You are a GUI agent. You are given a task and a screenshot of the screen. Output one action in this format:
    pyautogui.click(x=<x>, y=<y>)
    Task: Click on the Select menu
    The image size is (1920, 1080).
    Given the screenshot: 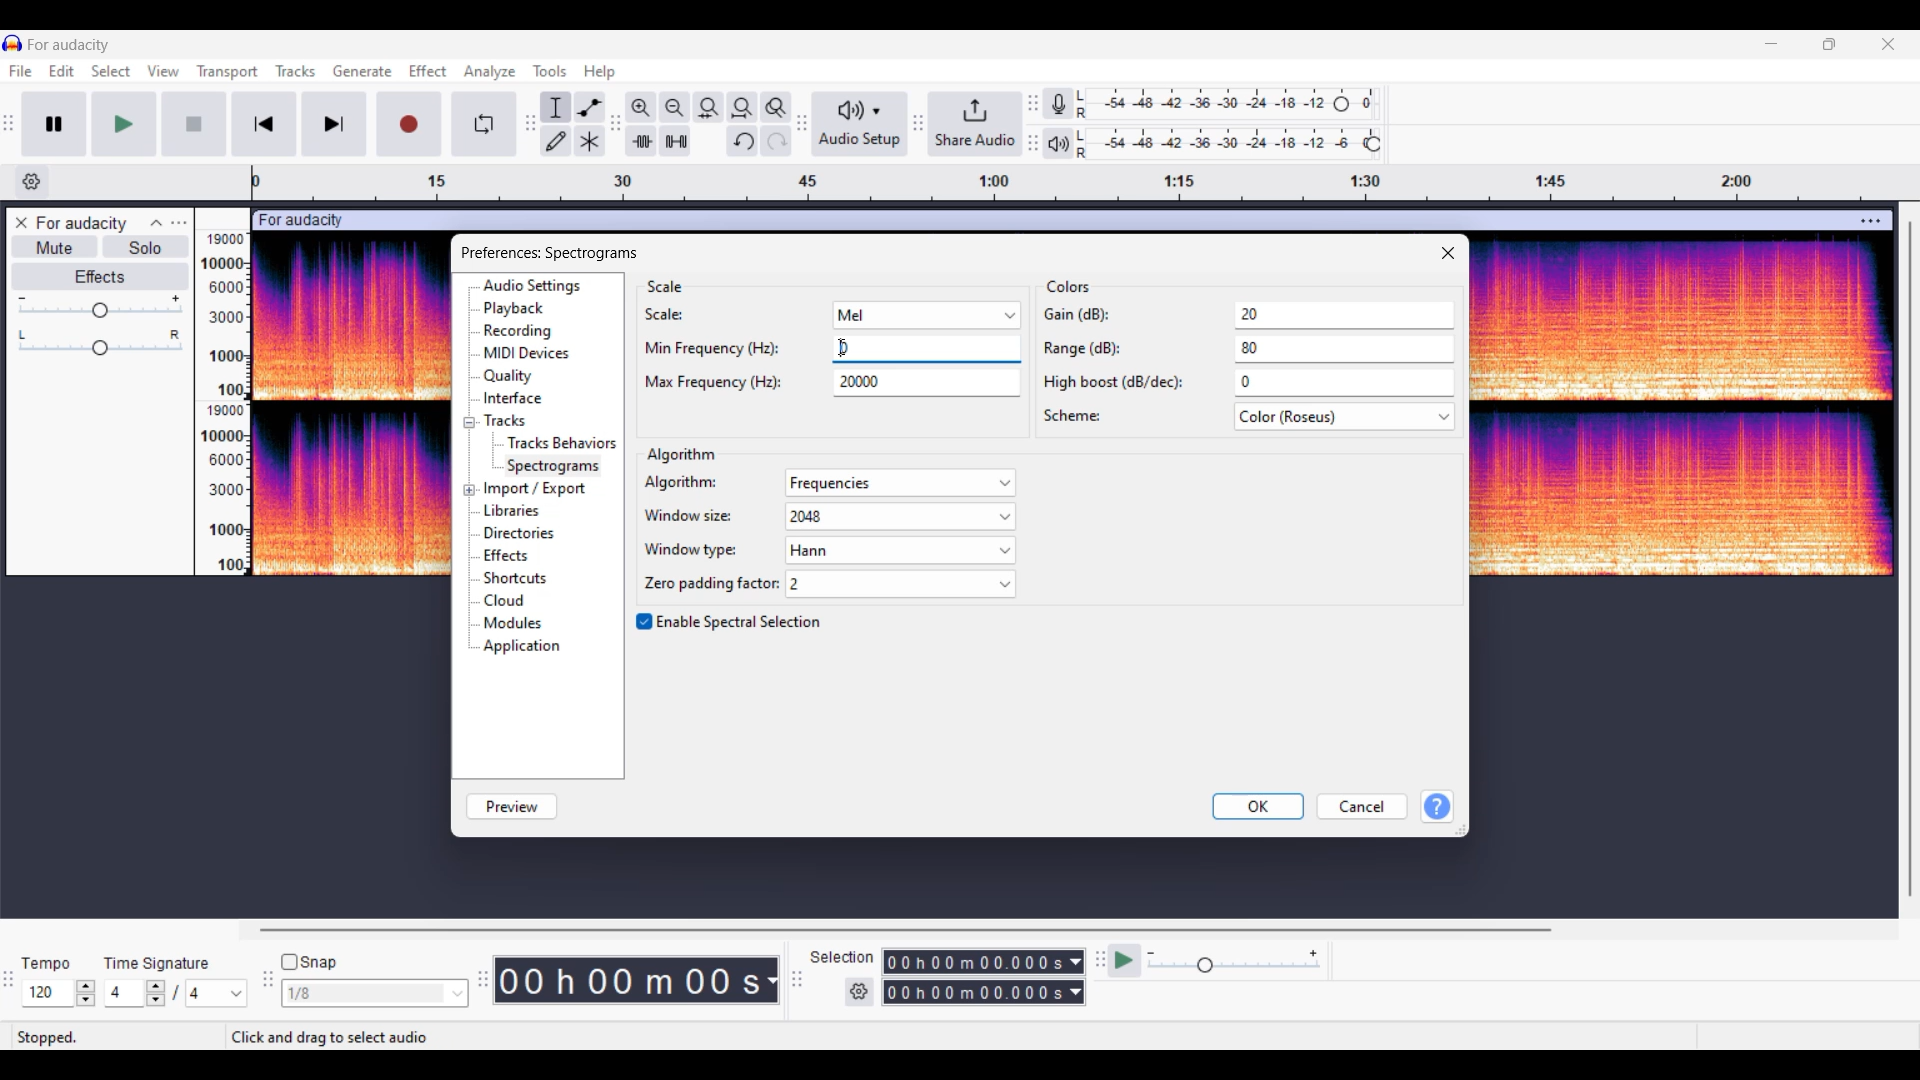 What is the action you would take?
    pyautogui.click(x=111, y=71)
    